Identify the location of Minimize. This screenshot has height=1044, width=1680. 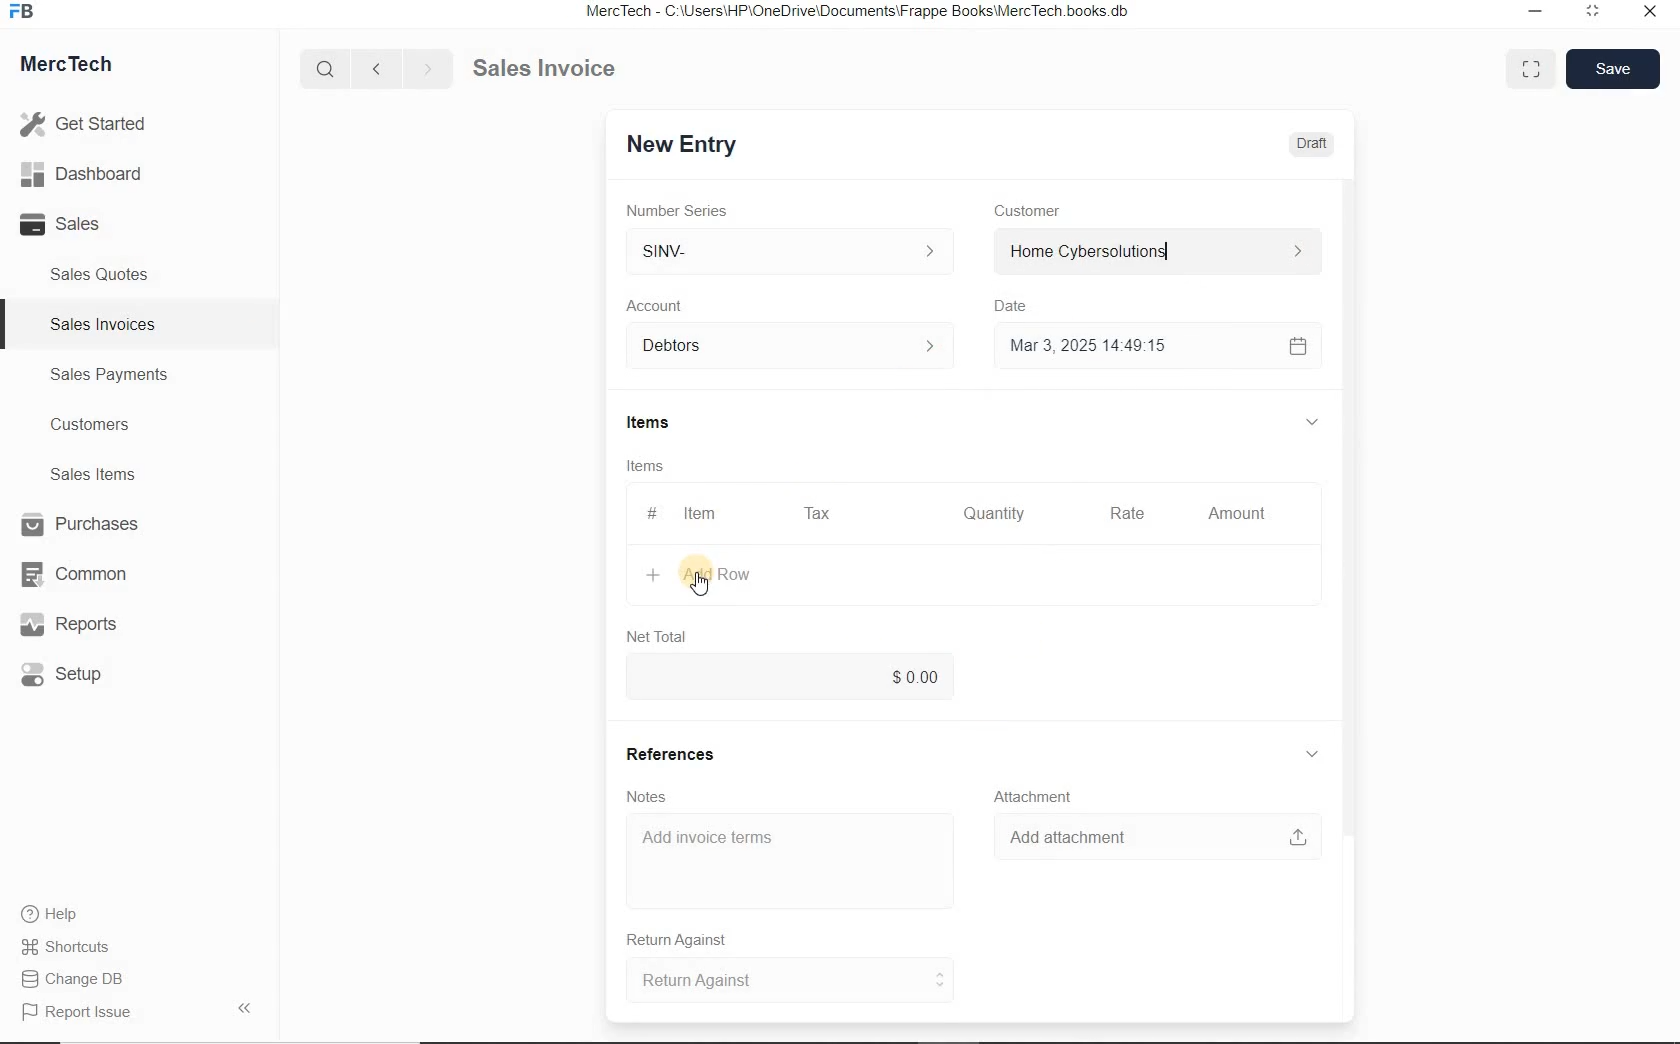
(1535, 14).